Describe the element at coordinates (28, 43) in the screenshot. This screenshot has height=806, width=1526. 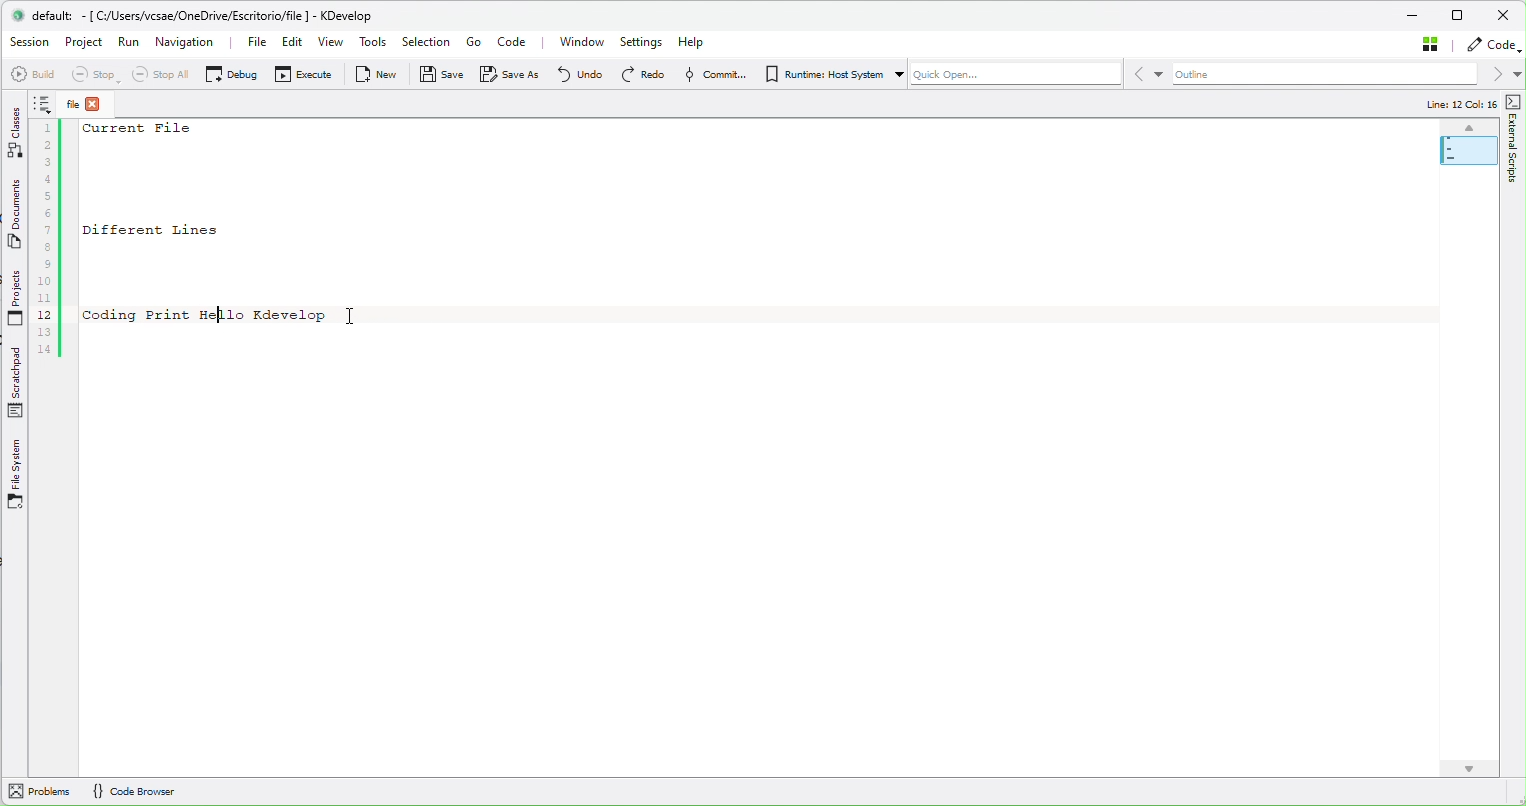
I see `Session` at that location.